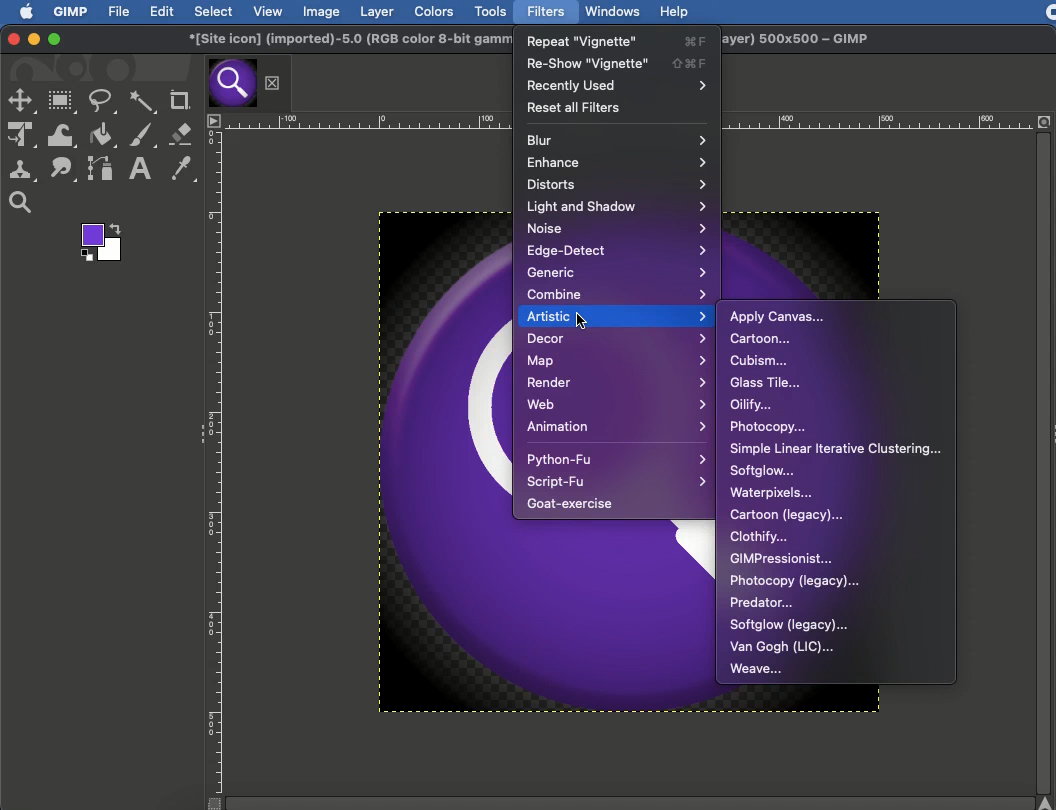 The height and width of the screenshot is (810, 1056). Describe the element at coordinates (616, 340) in the screenshot. I see `Decor` at that location.